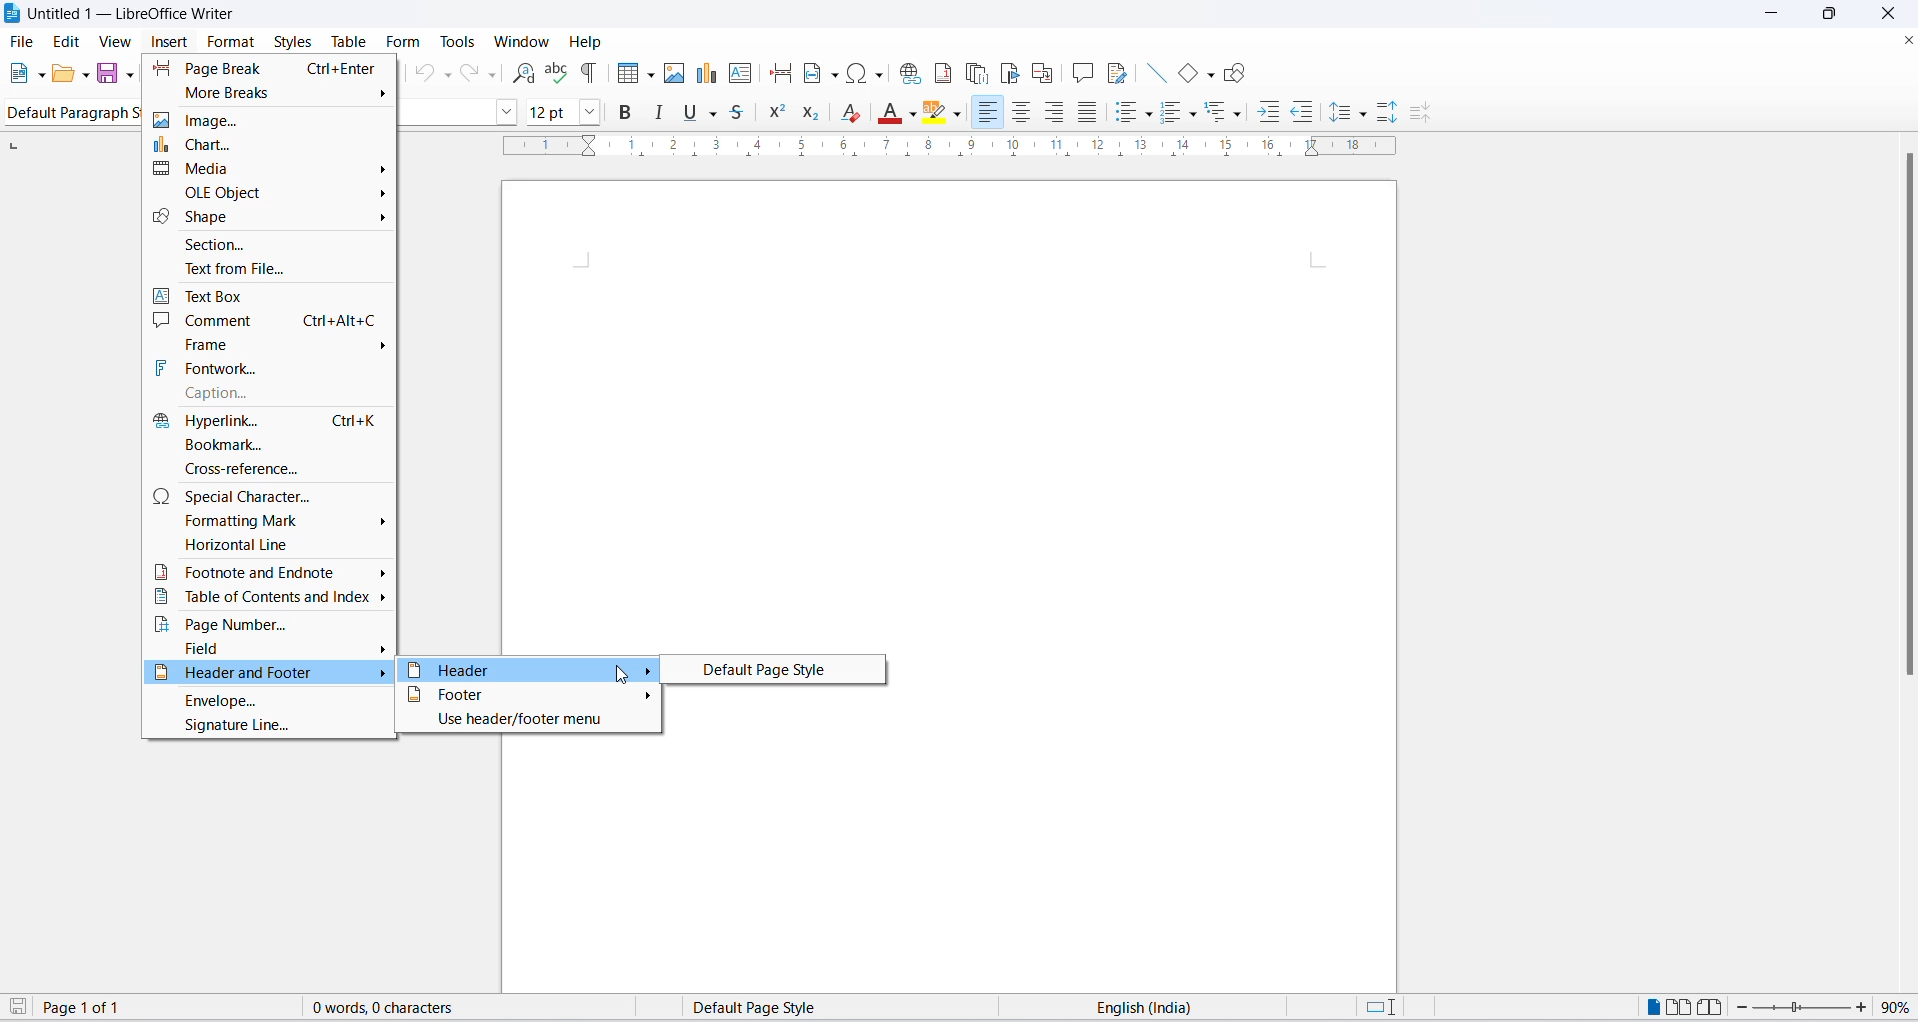 Image resolution: width=1918 pixels, height=1022 pixels. I want to click on more breaks, so click(268, 95).